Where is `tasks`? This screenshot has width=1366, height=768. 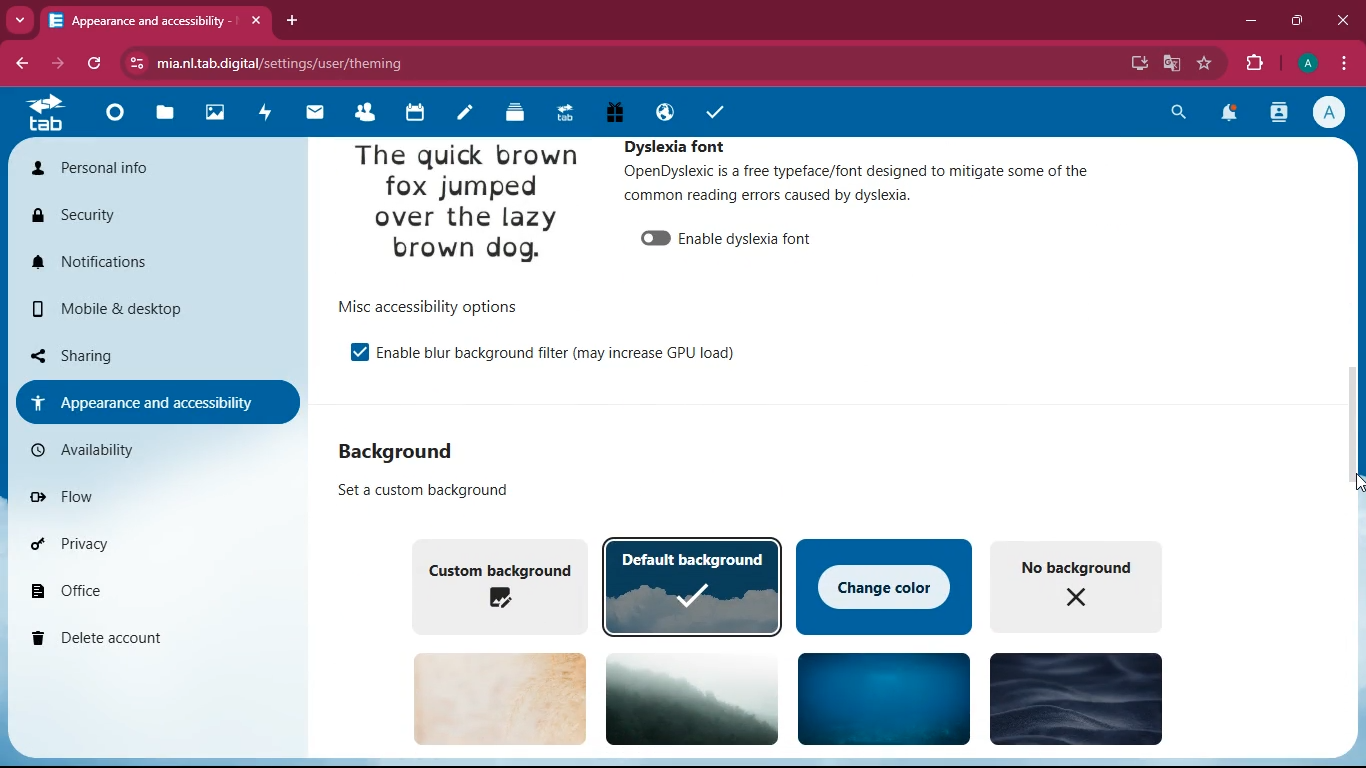 tasks is located at coordinates (714, 113).